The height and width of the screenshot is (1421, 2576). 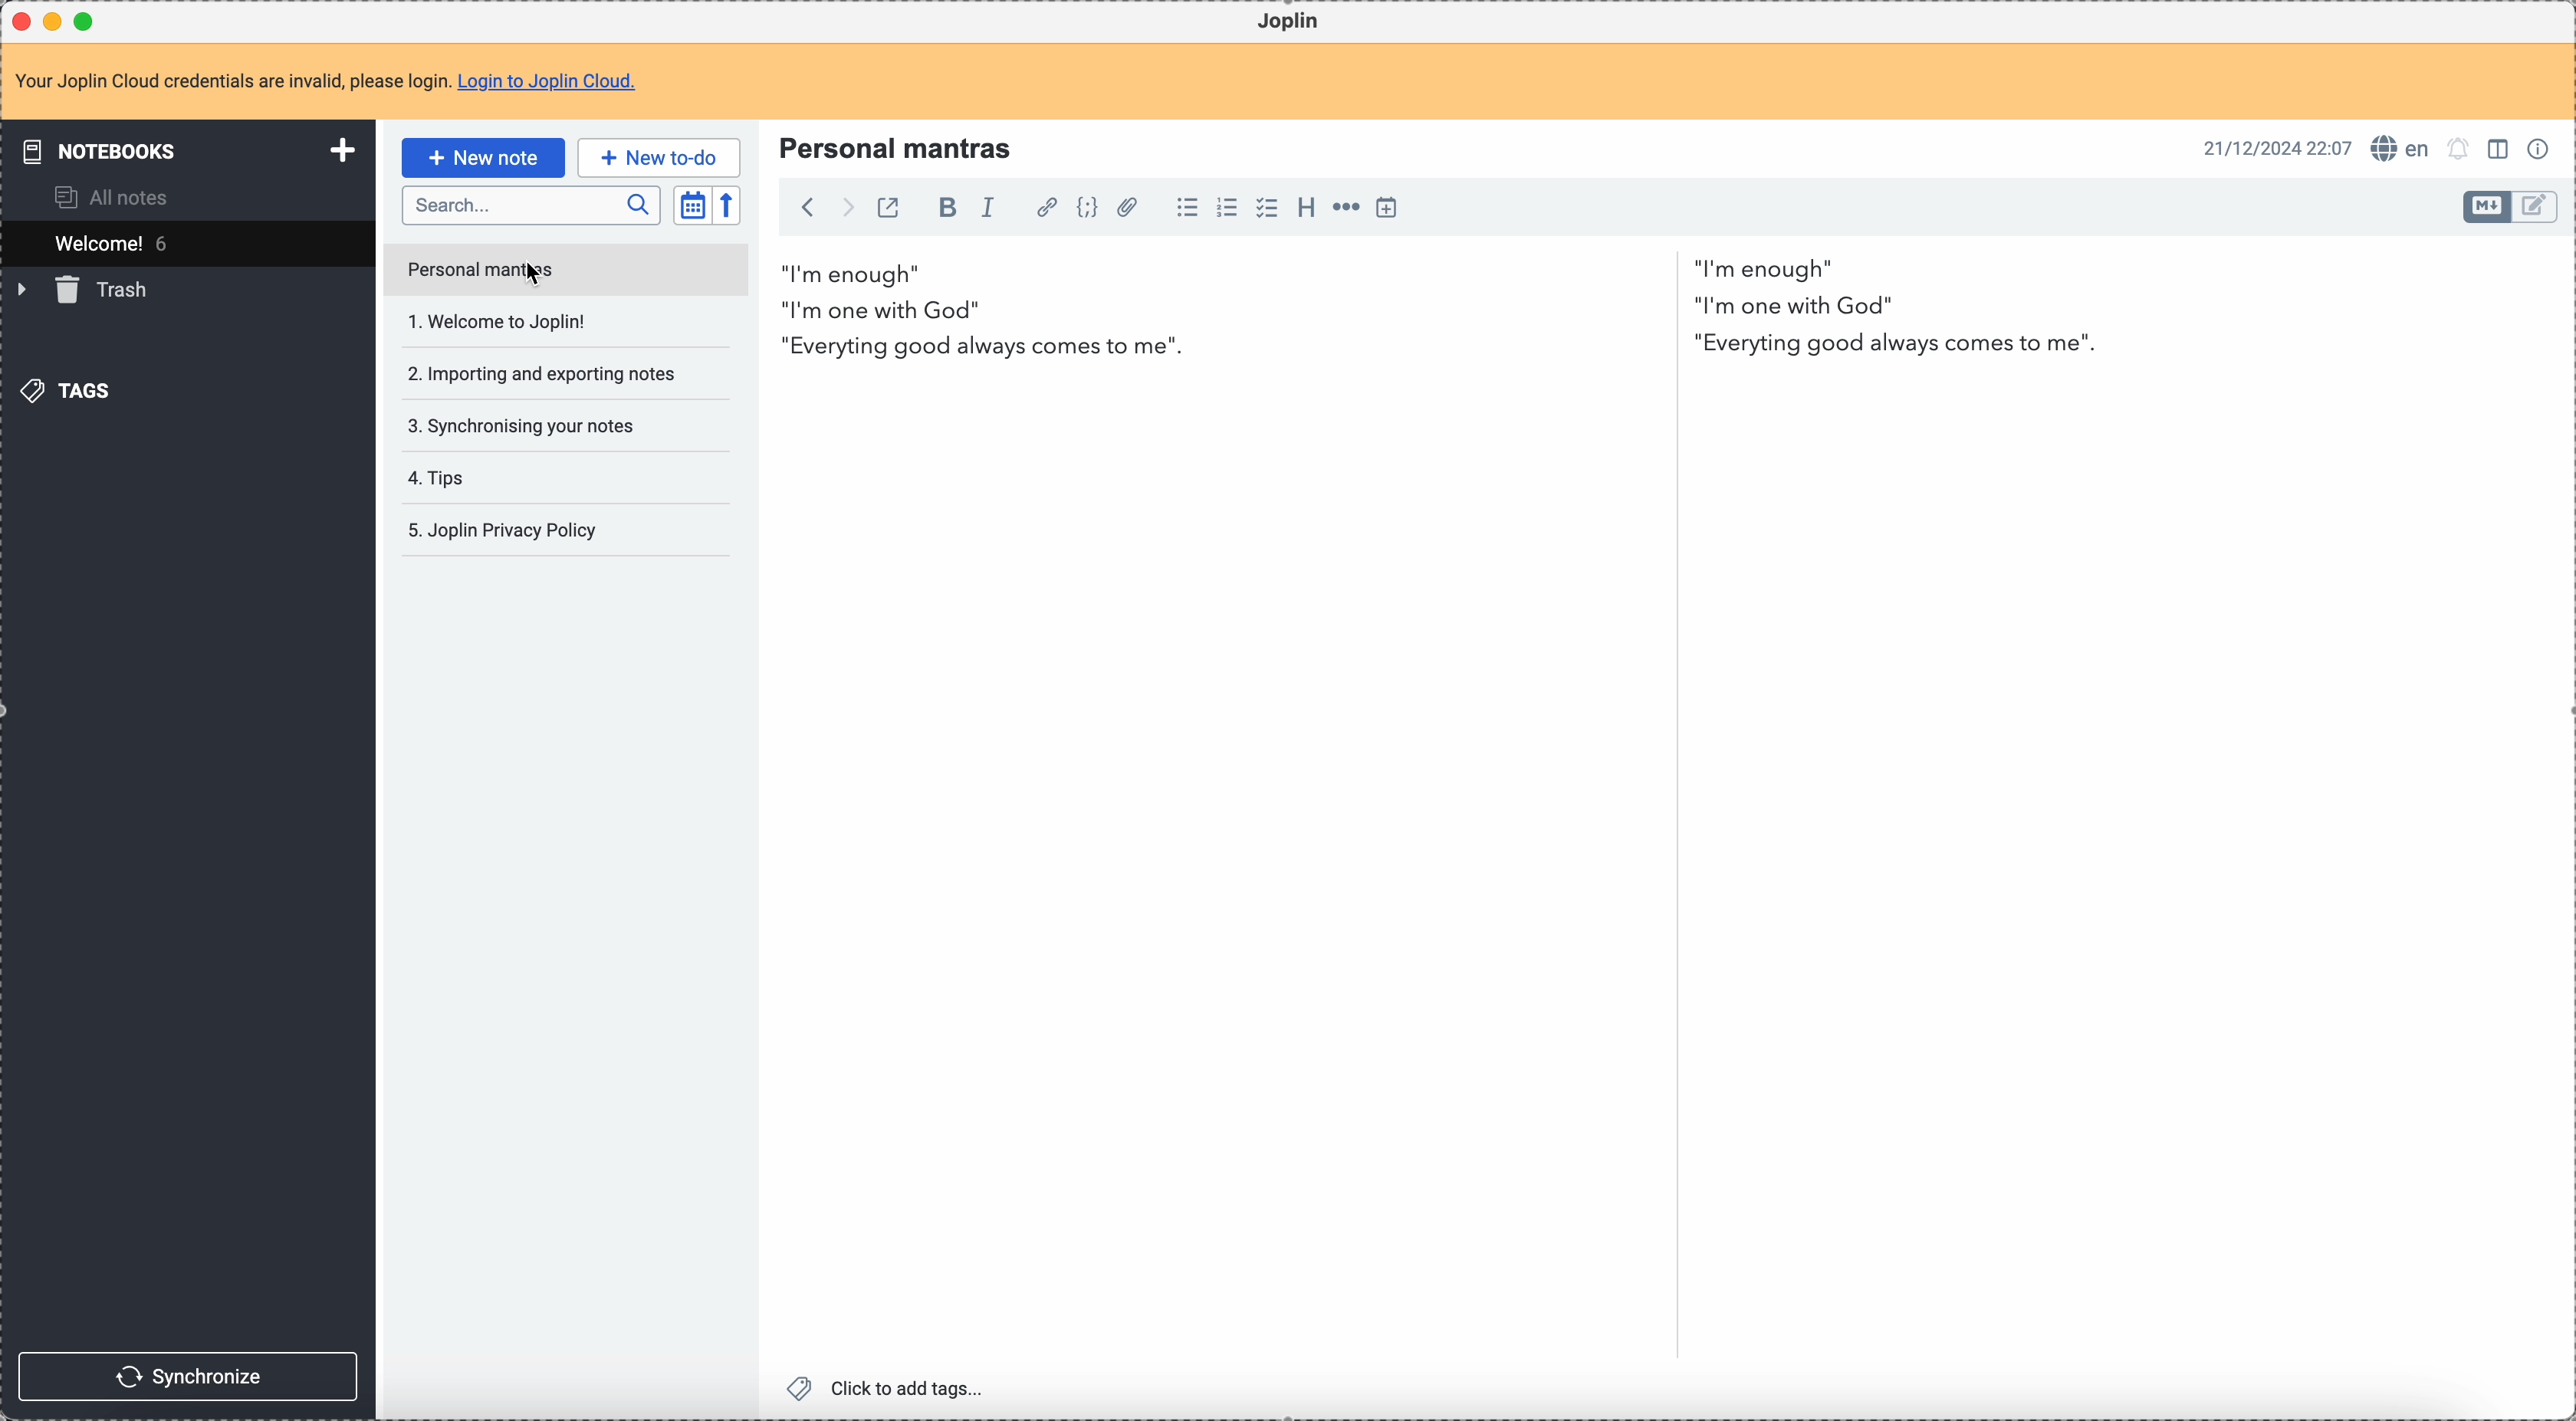 What do you see at coordinates (191, 1378) in the screenshot?
I see `synchronize` at bounding box center [191, 1378].